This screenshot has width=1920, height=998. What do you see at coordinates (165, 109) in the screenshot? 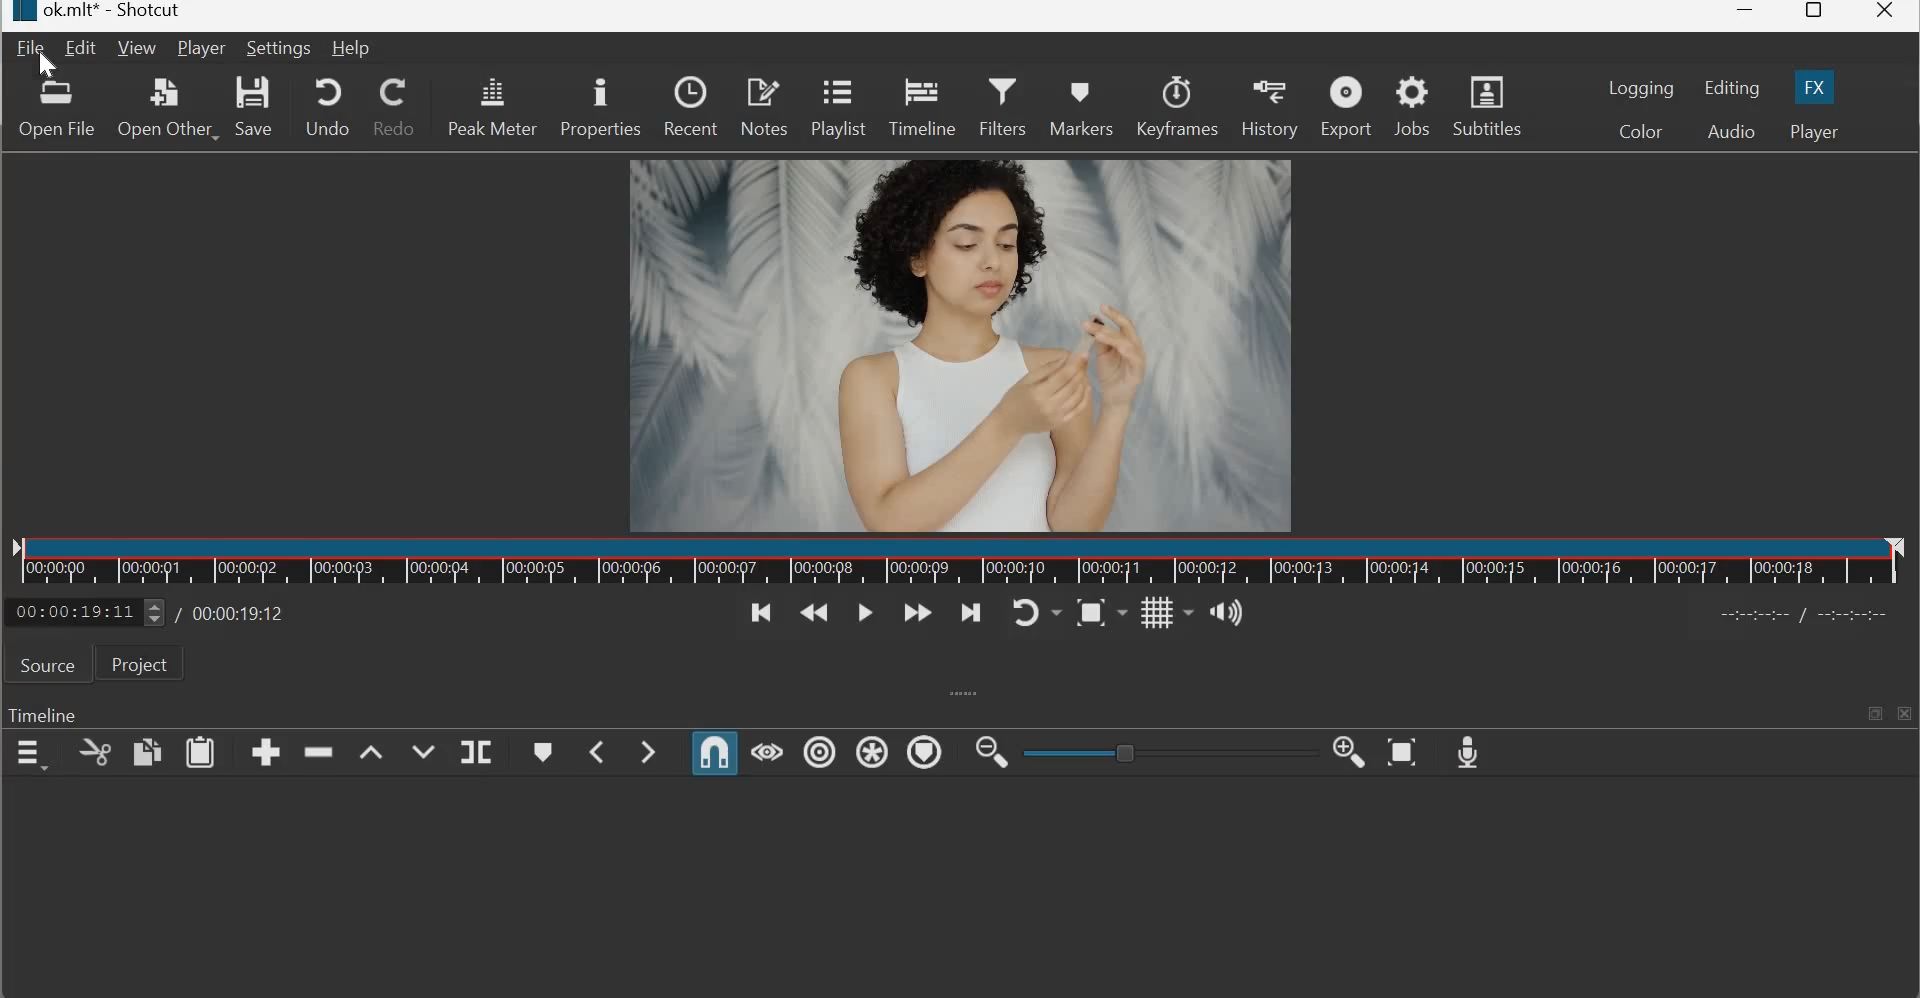
I see `Open other` at bounding box center [165, 109].